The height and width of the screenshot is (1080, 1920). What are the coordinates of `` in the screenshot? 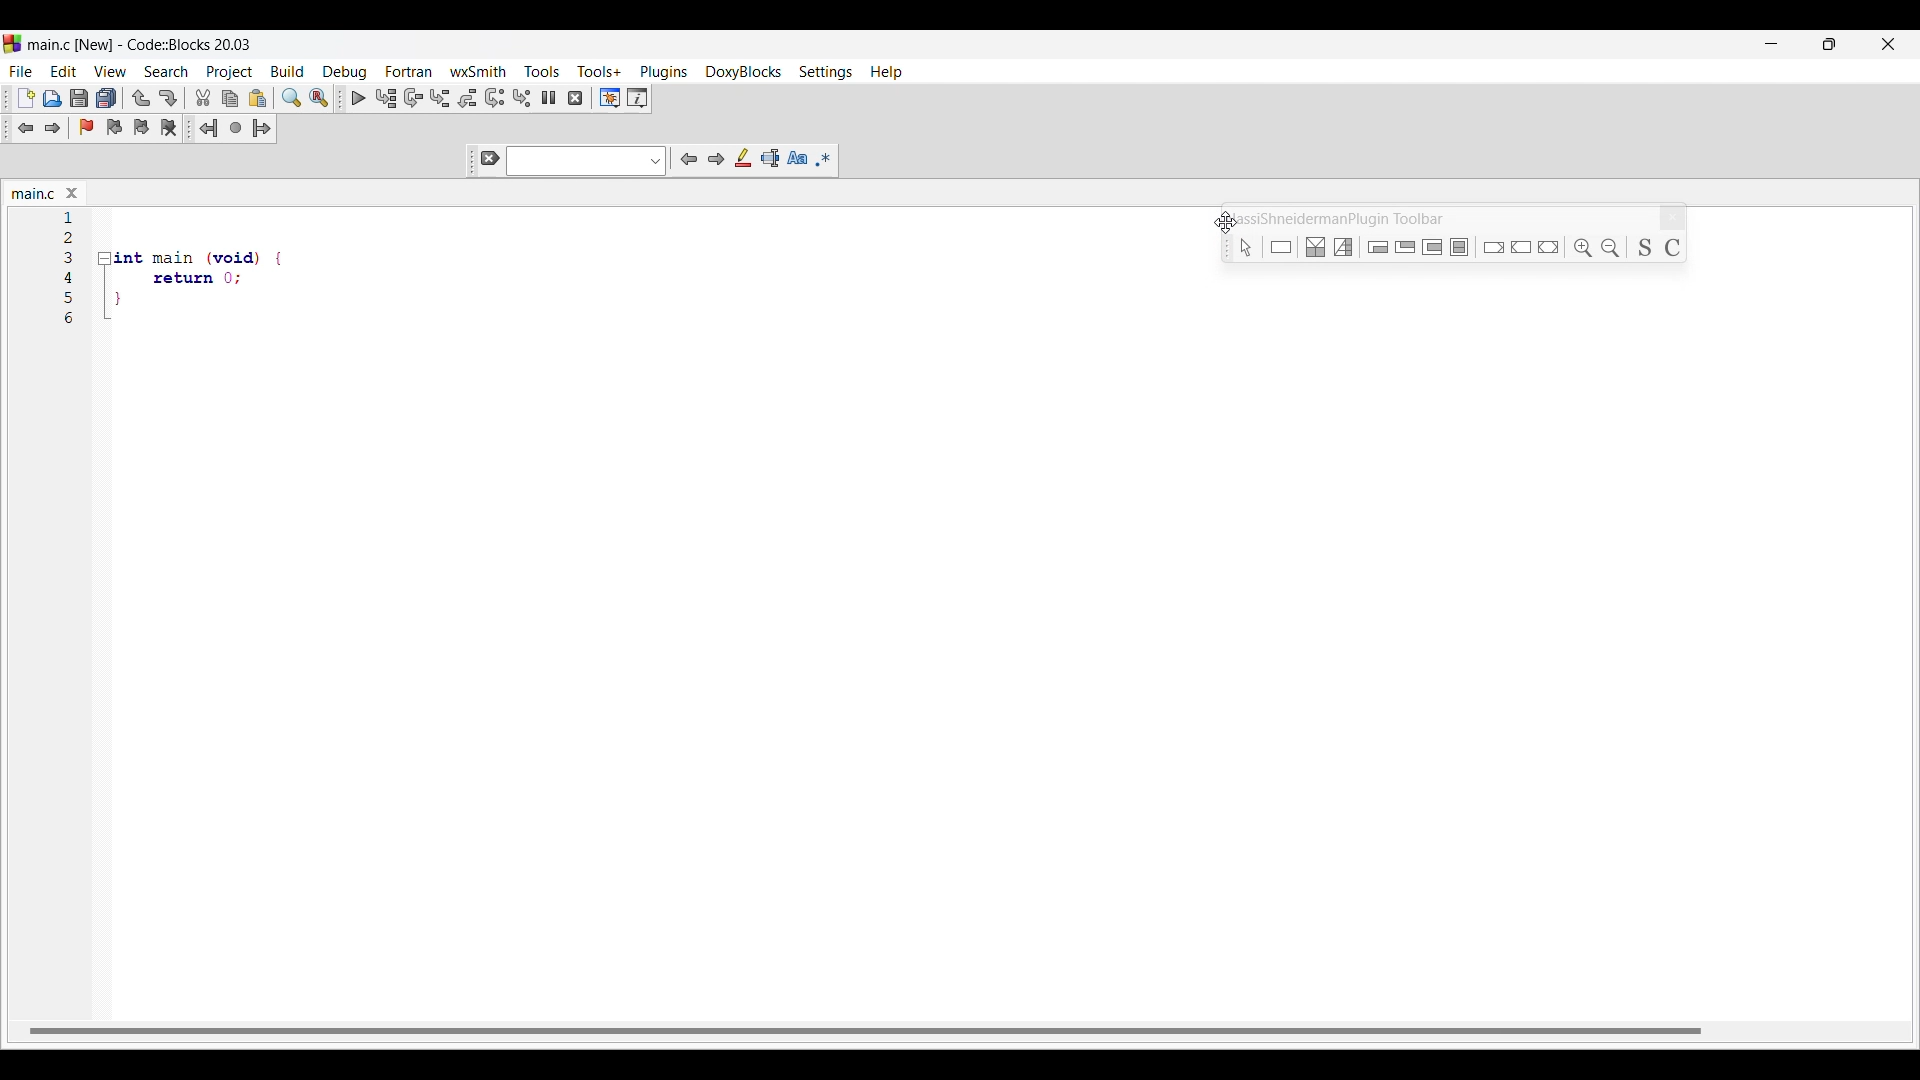 It's located at (1319, 247).